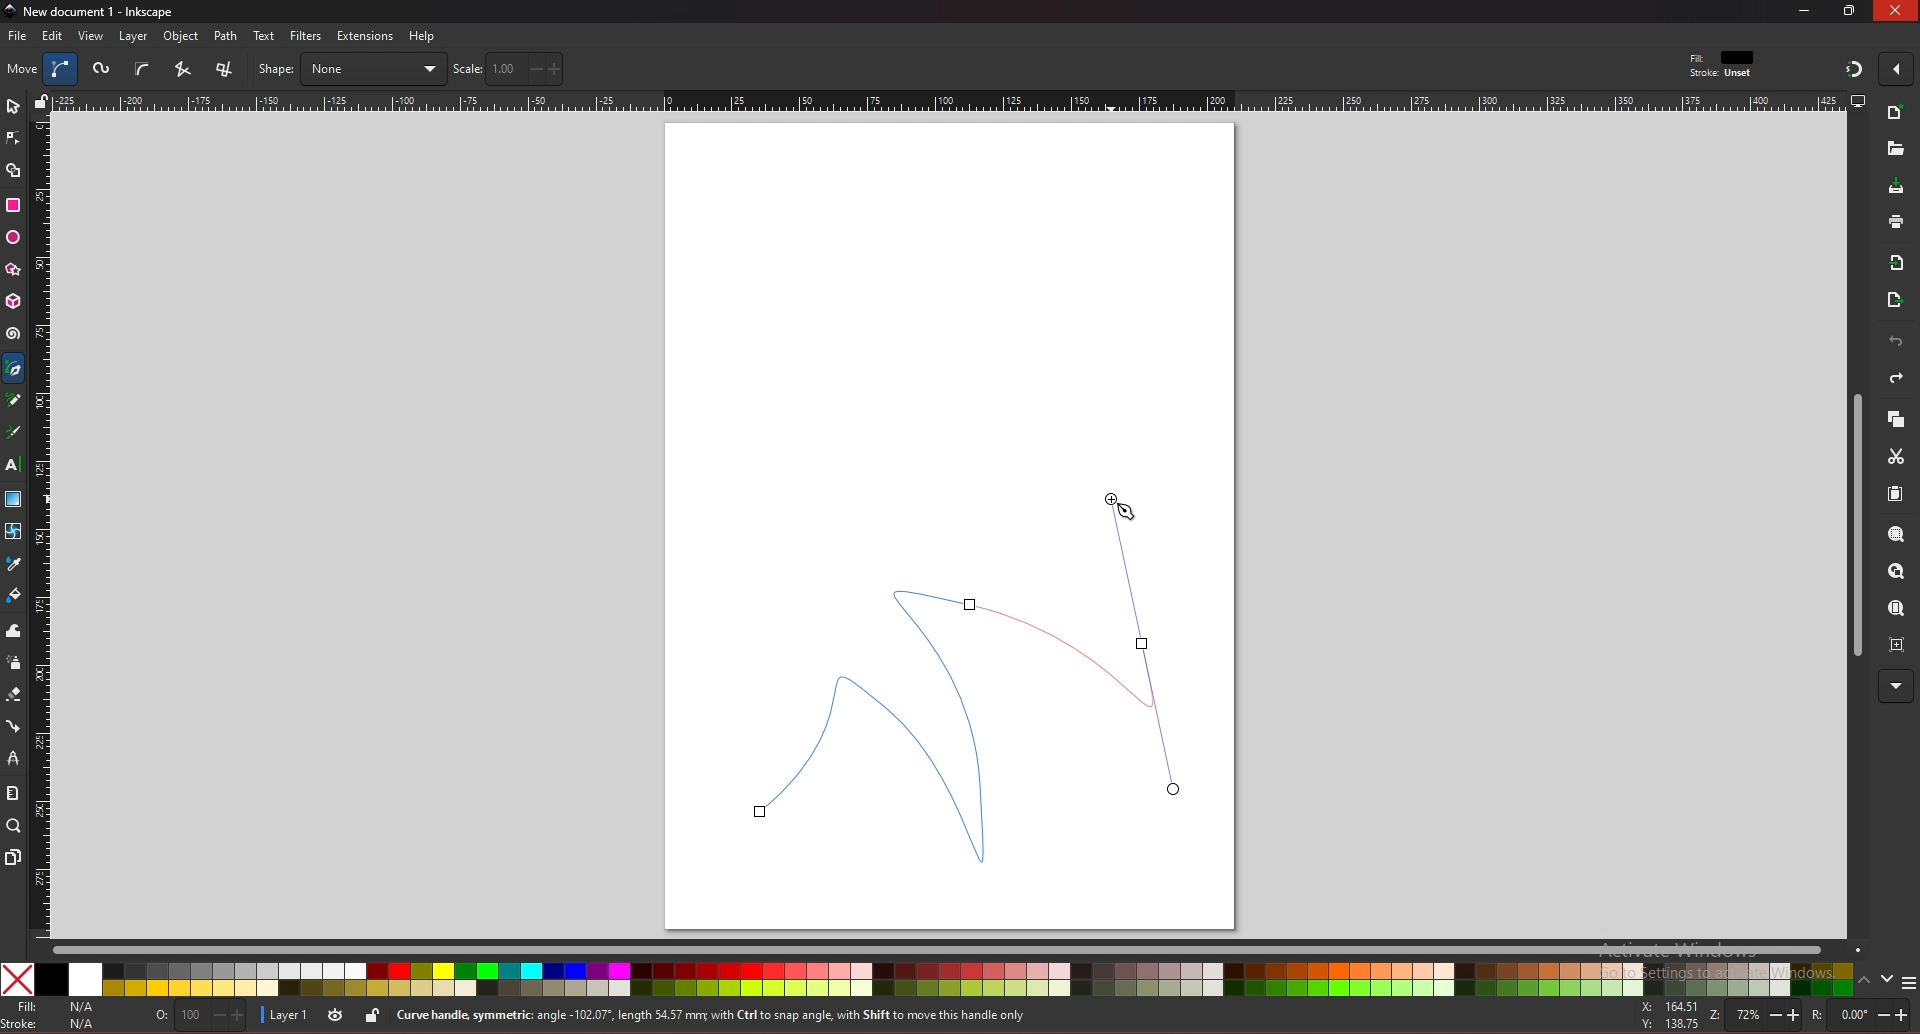 This screenshot has height=1034, width=1920. I want to click on measure, so click(12, 793).